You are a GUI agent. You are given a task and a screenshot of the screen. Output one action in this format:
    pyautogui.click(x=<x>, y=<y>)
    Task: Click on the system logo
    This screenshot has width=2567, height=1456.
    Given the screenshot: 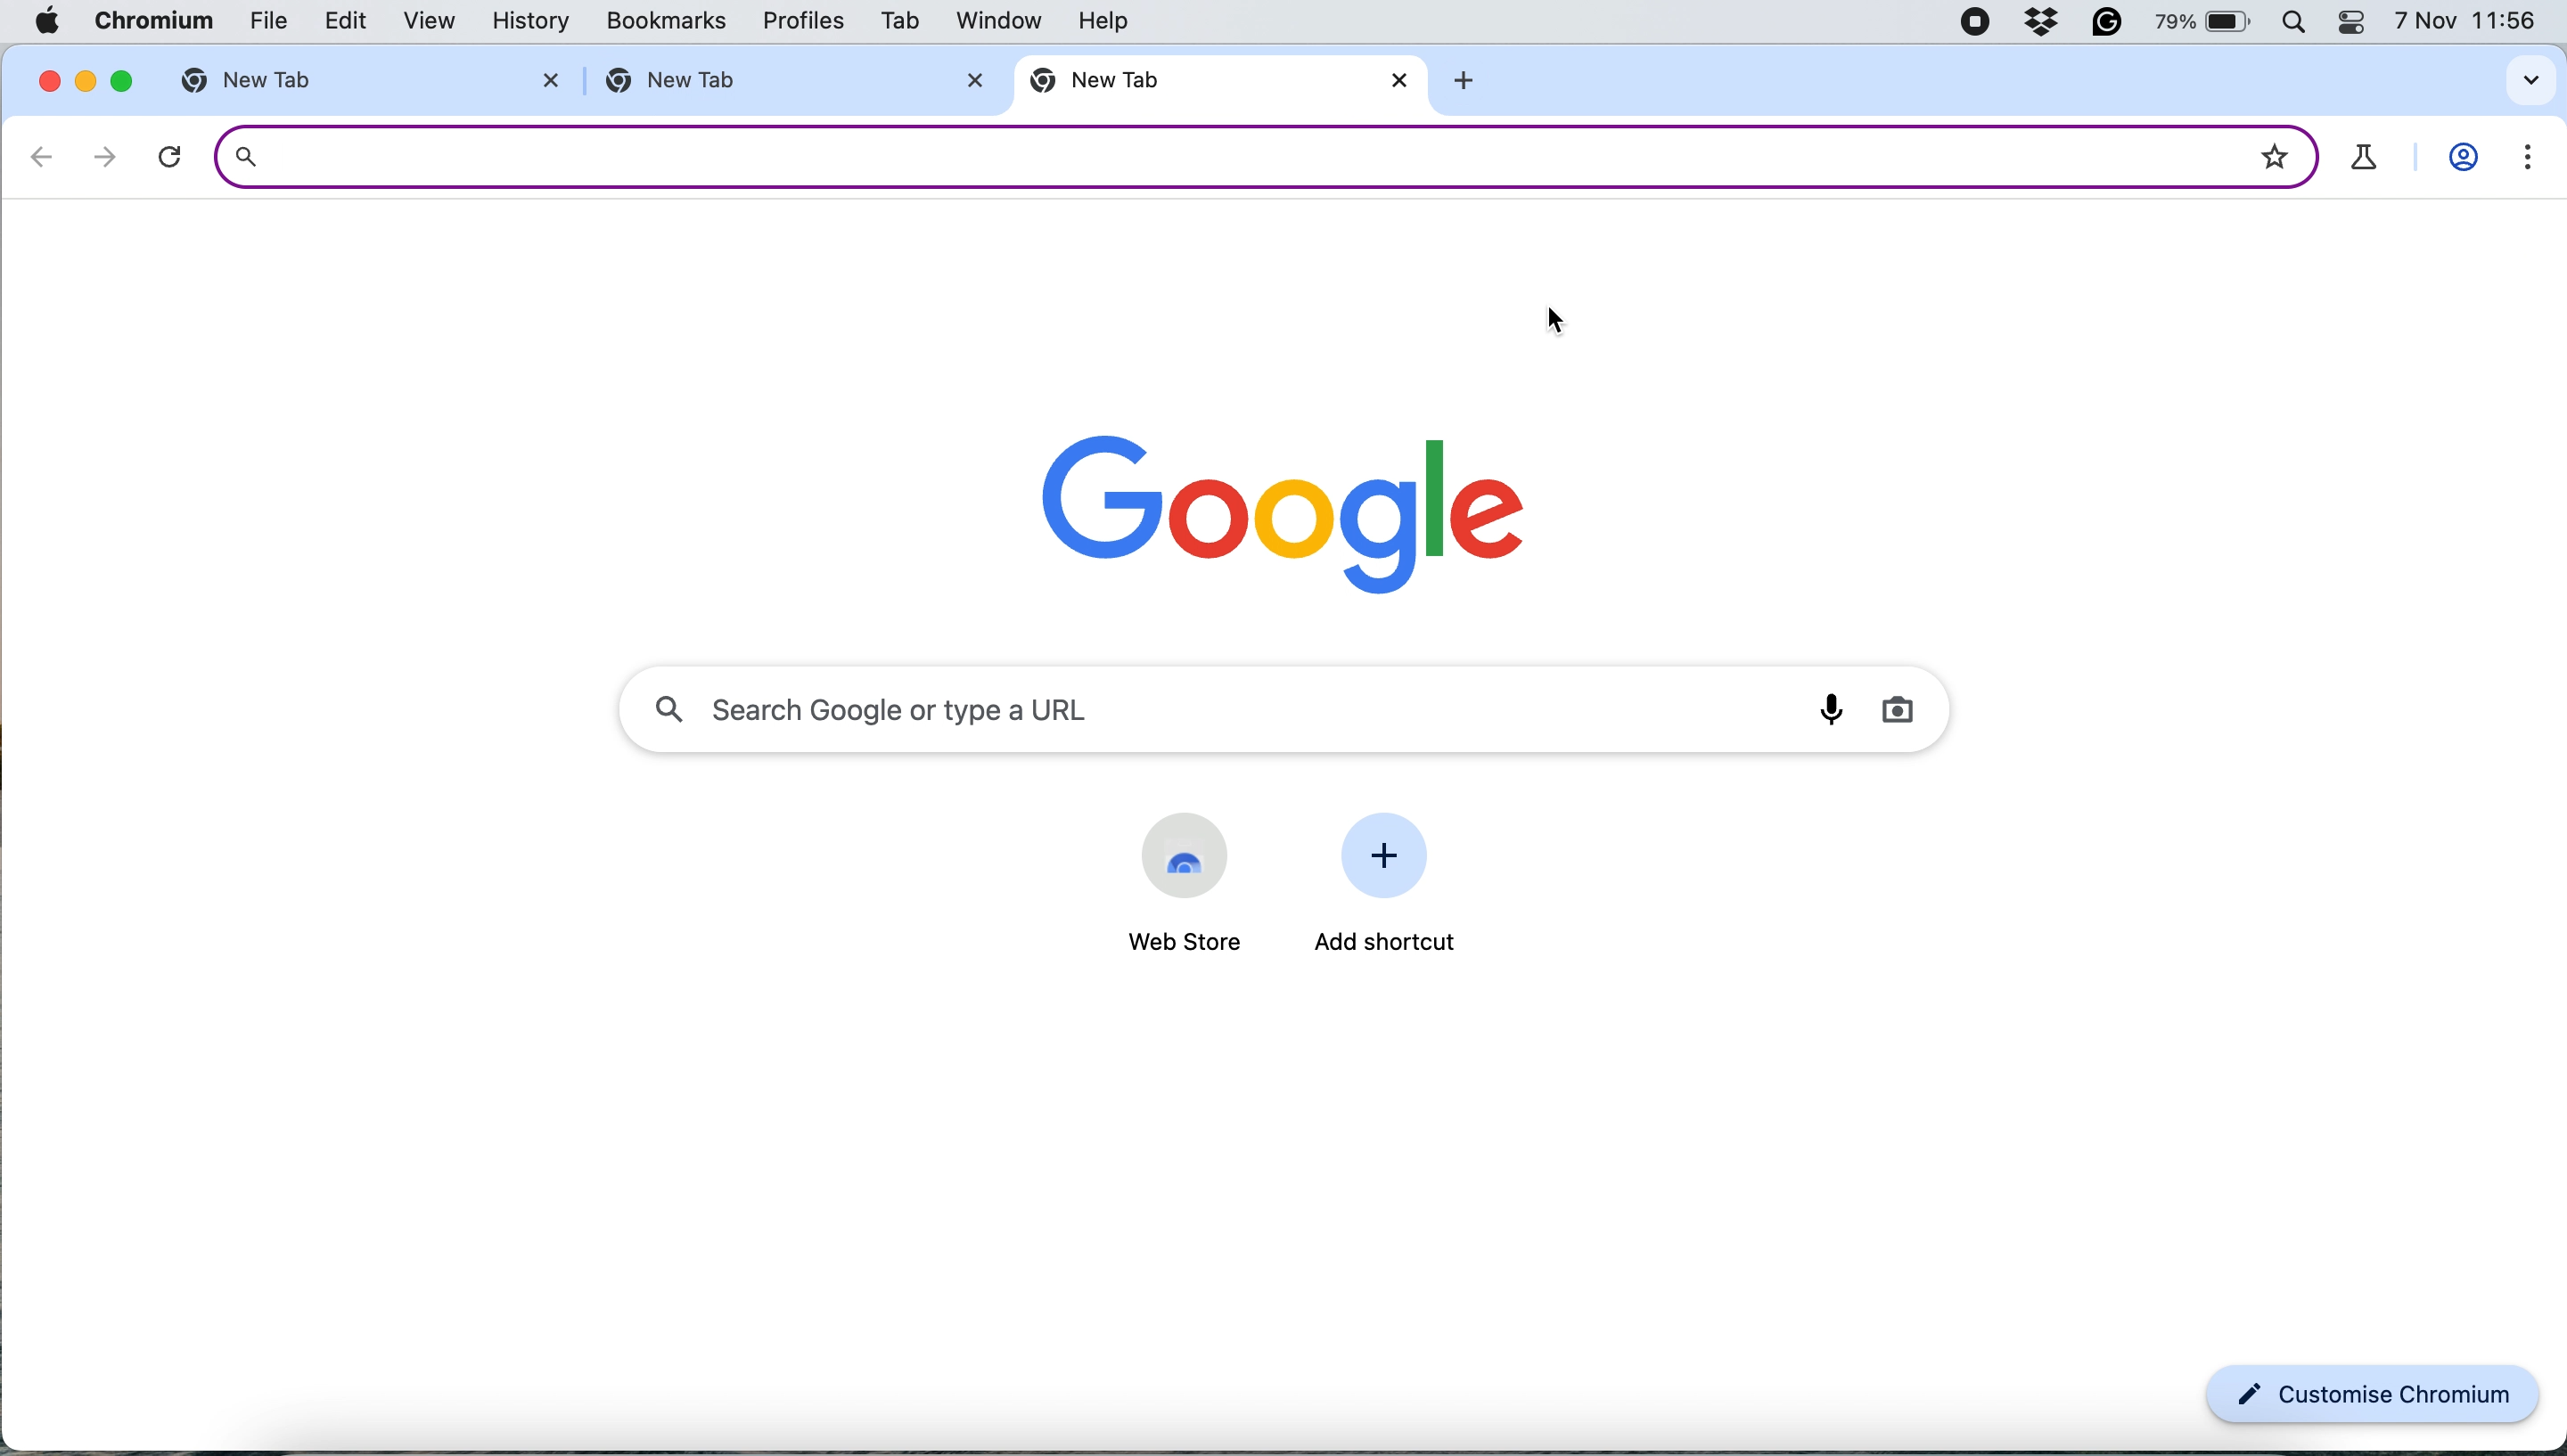 What is the action you would take?
    pyautogui.click(x=54, y=20)
    